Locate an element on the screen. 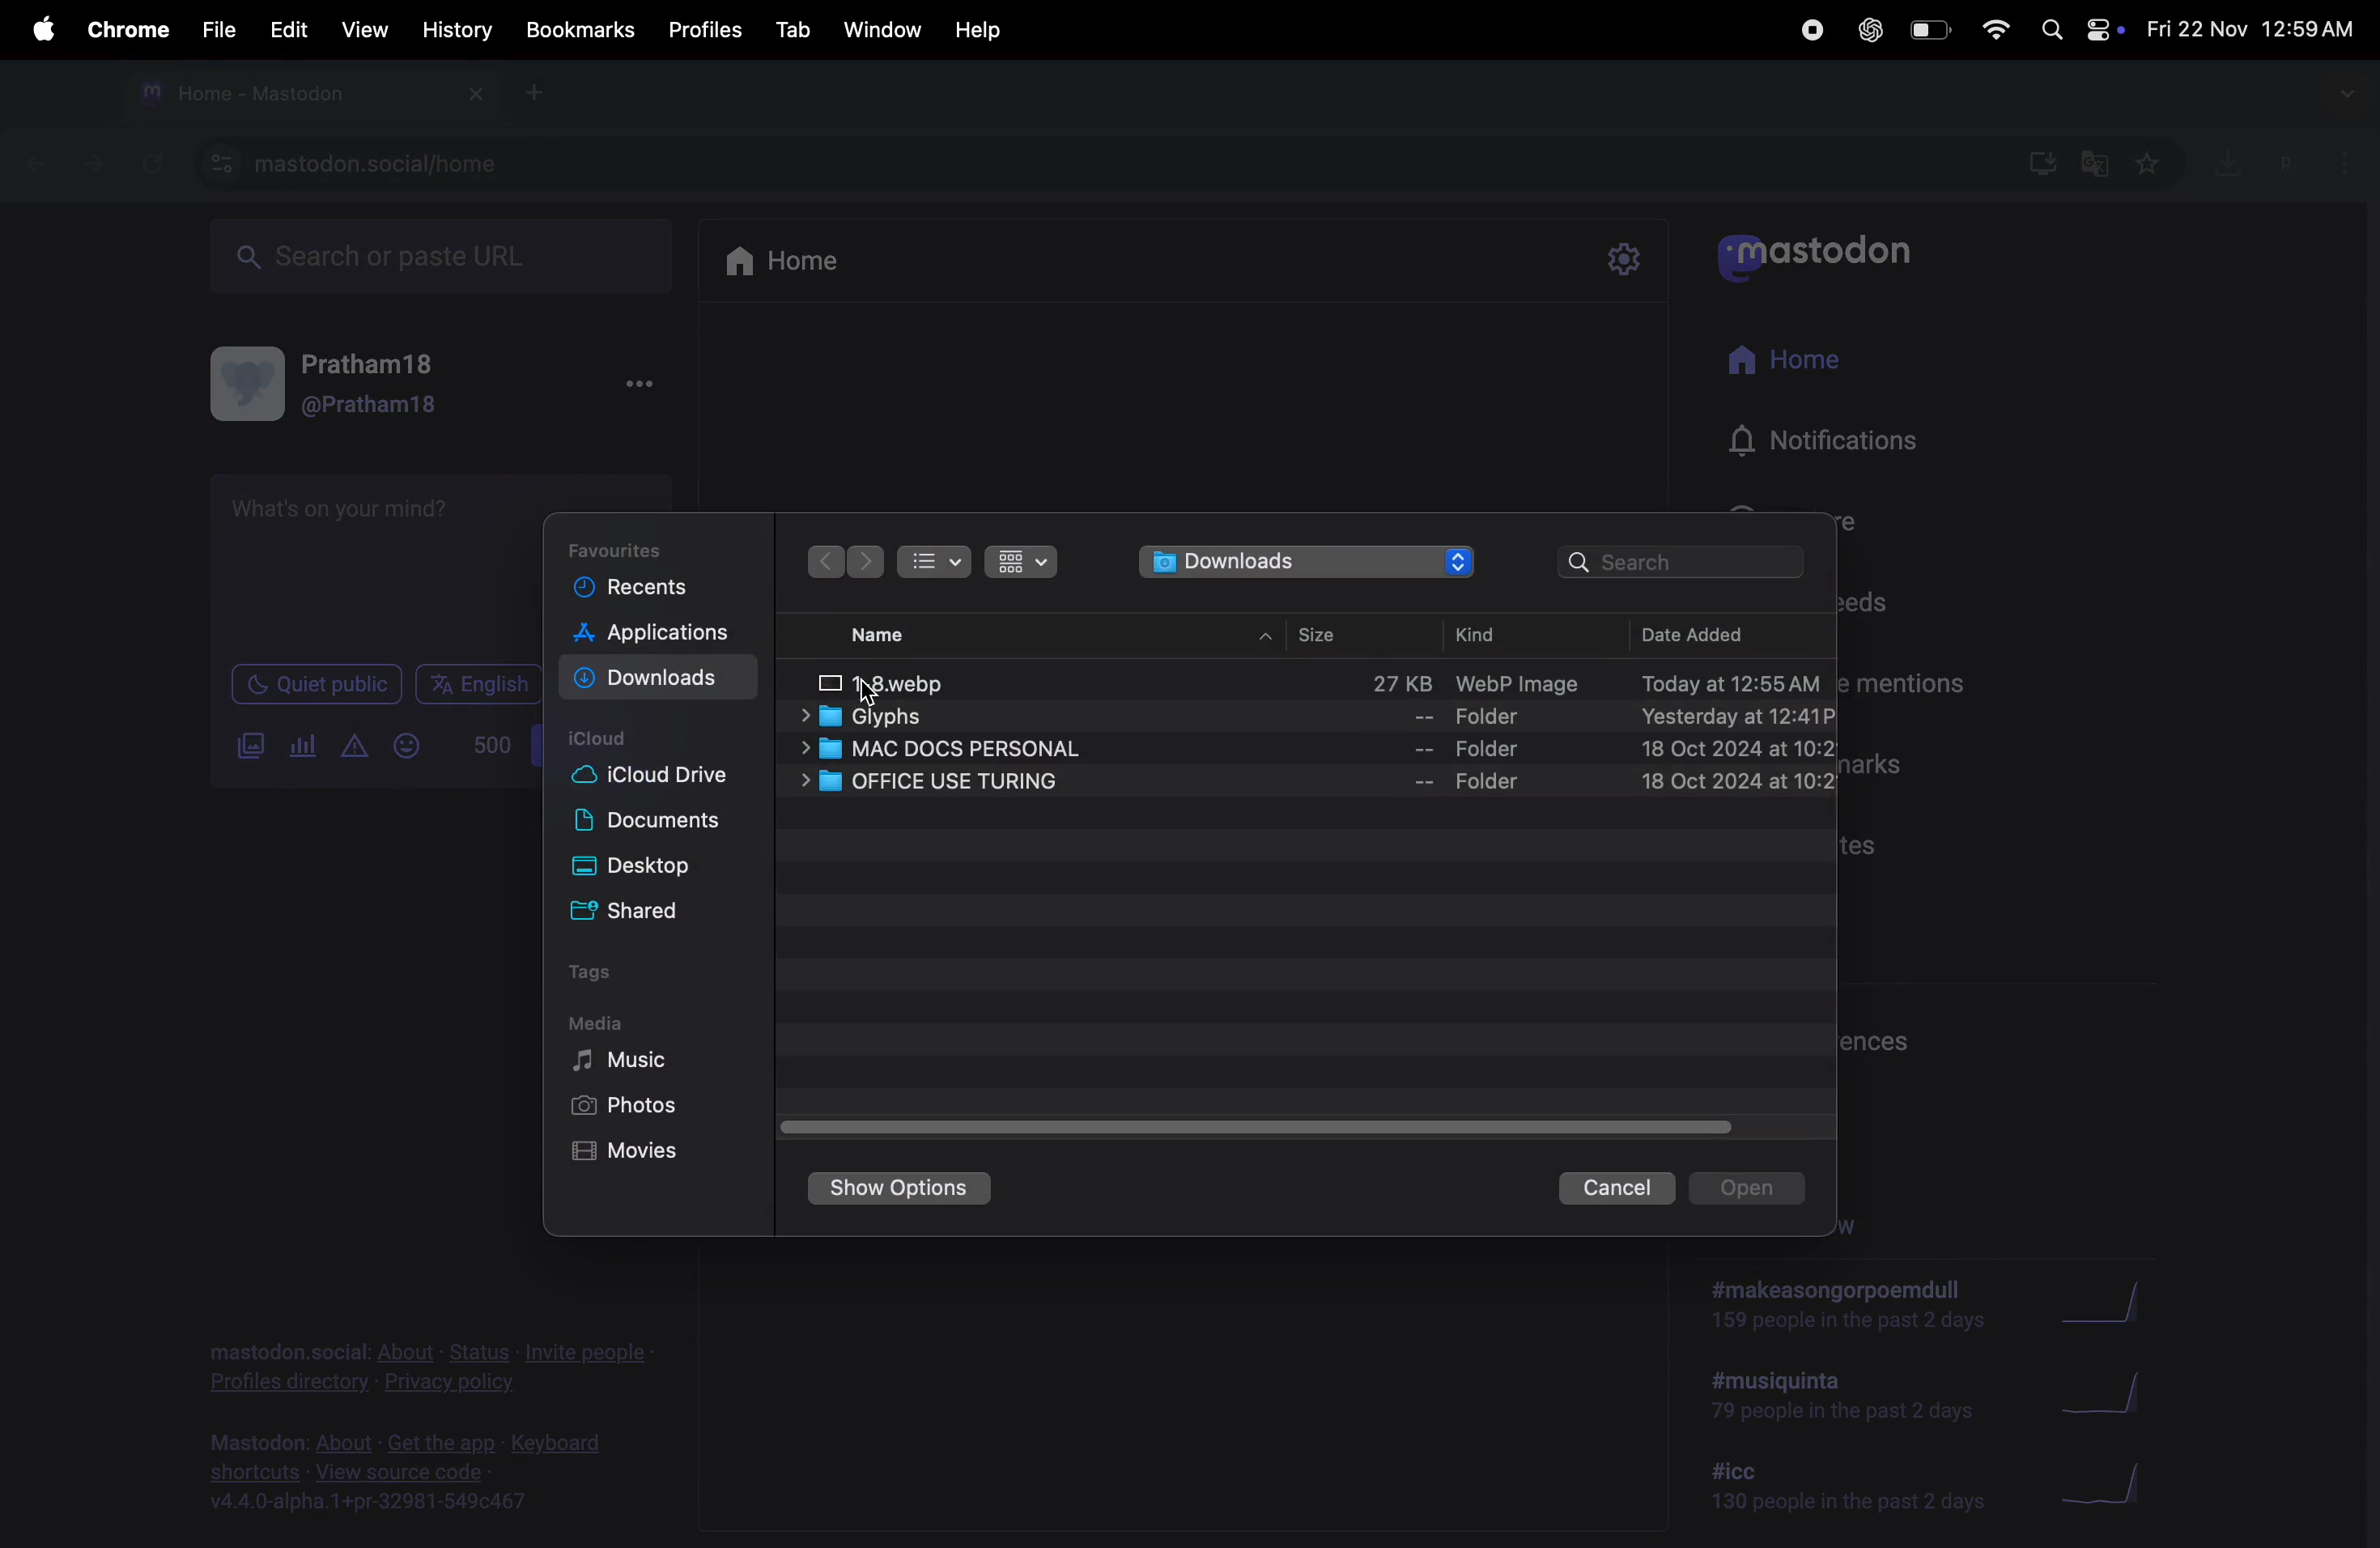 Image resolution: width=2380 pixels, height=1548 pixels.  is located at coordinates (701, 33).